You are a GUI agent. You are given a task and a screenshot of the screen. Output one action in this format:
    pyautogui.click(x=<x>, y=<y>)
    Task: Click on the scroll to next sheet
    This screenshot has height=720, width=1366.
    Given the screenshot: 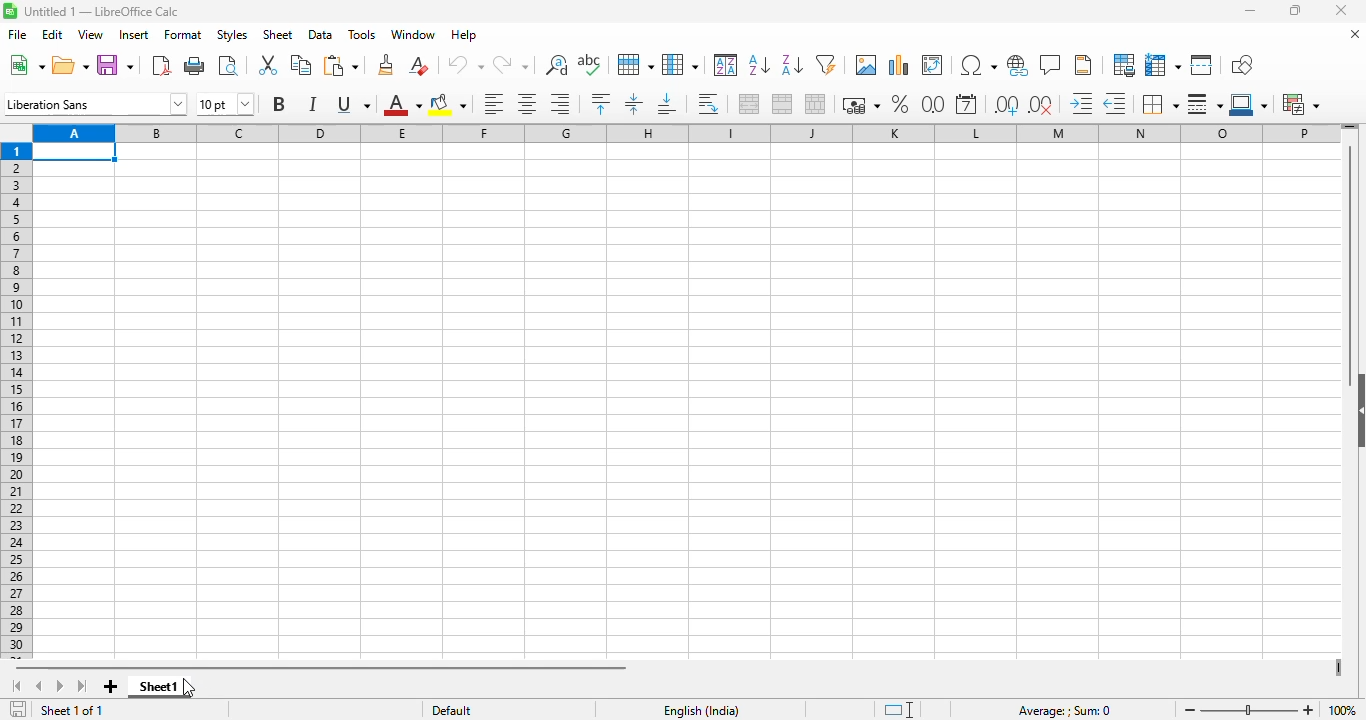 What is the action you would take?
    pyautogui.click(x=61, y=687)
    